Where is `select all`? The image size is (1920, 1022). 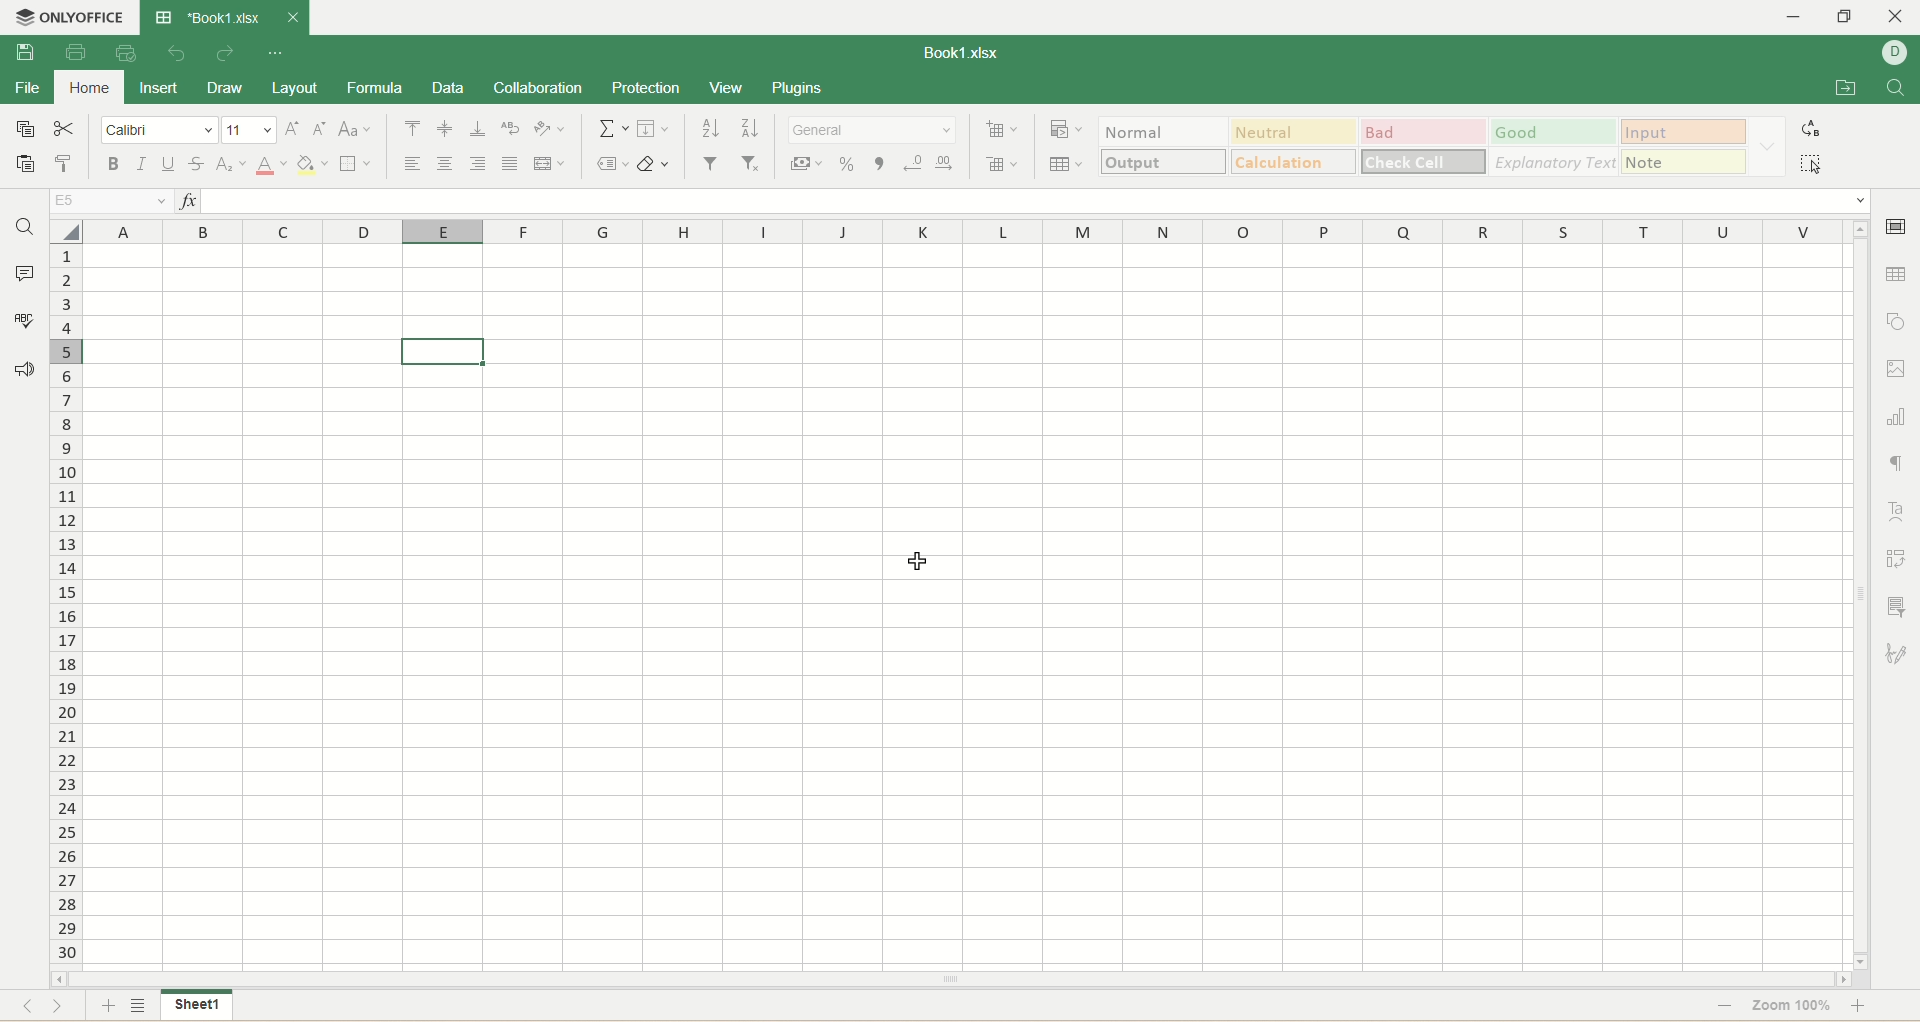 select all is located at coordinates (1817, 169).